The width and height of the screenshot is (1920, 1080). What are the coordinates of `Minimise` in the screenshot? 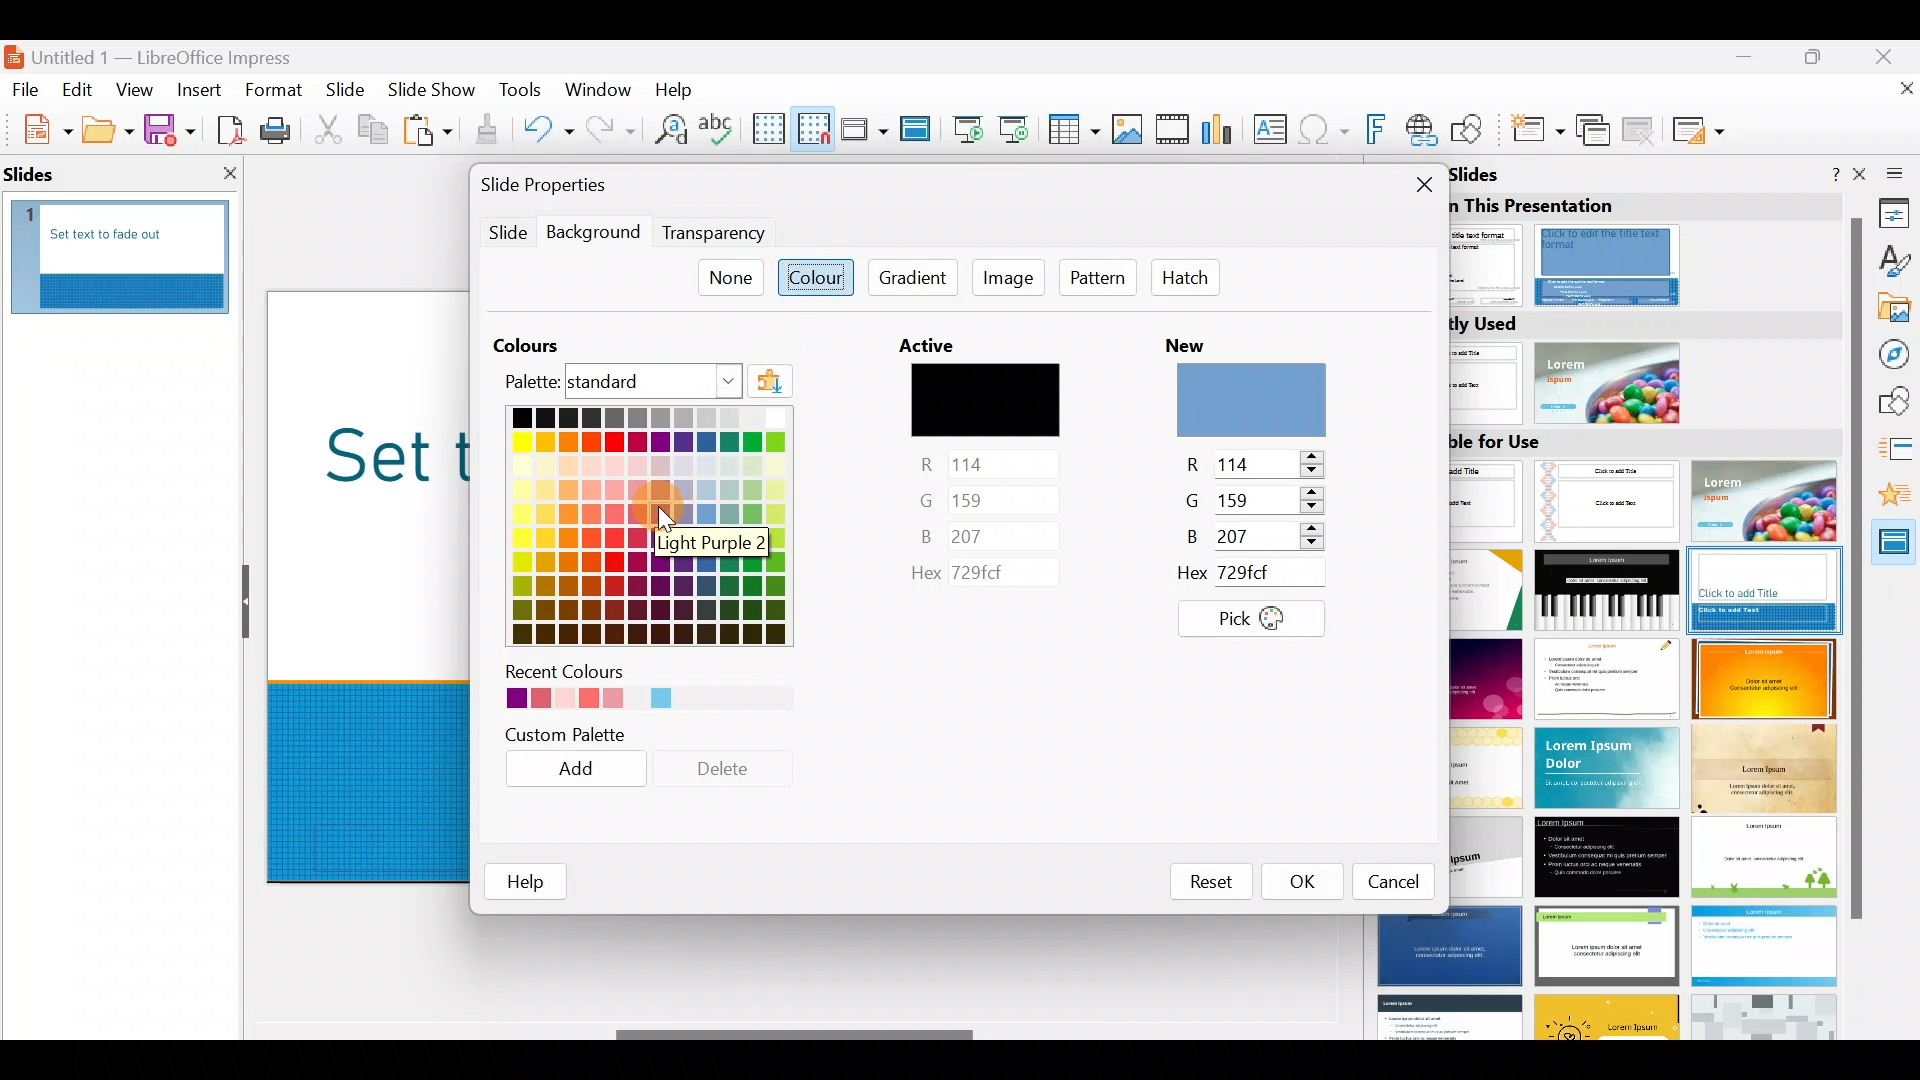 It's located at (1741, 66).